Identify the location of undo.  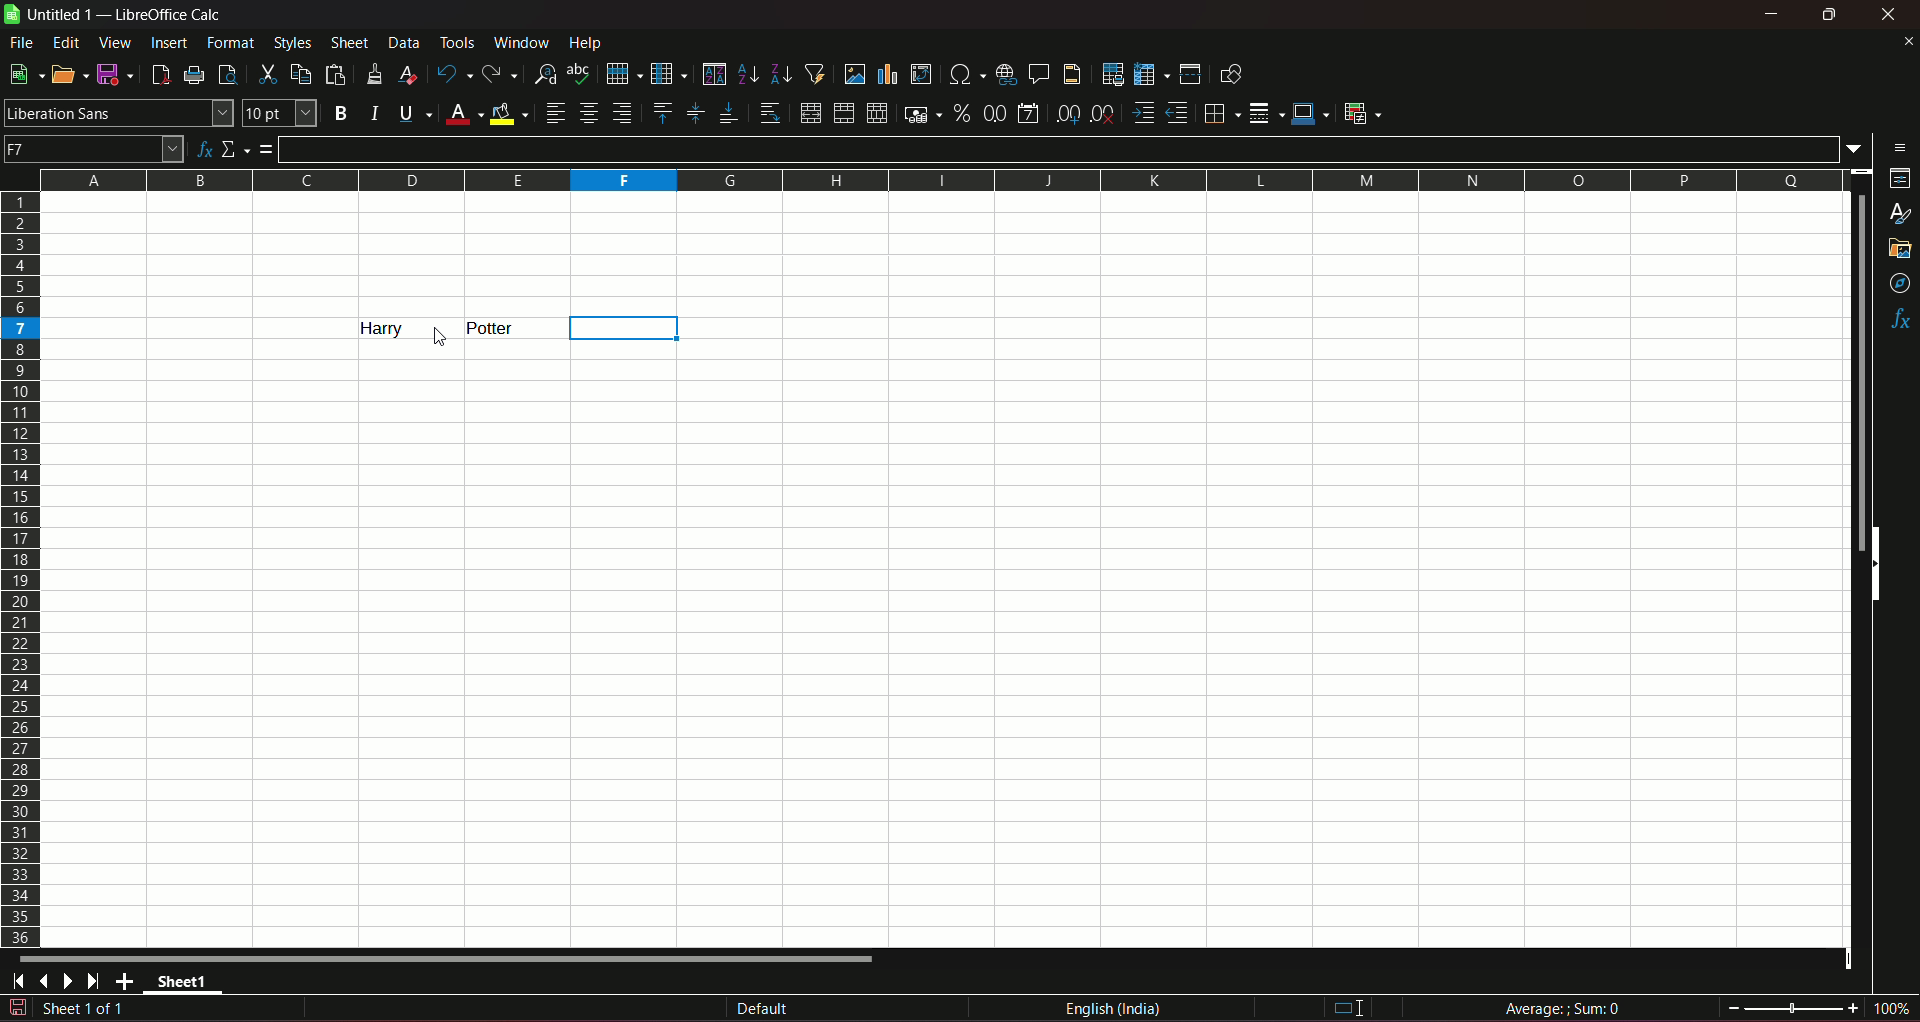
(452, 73).